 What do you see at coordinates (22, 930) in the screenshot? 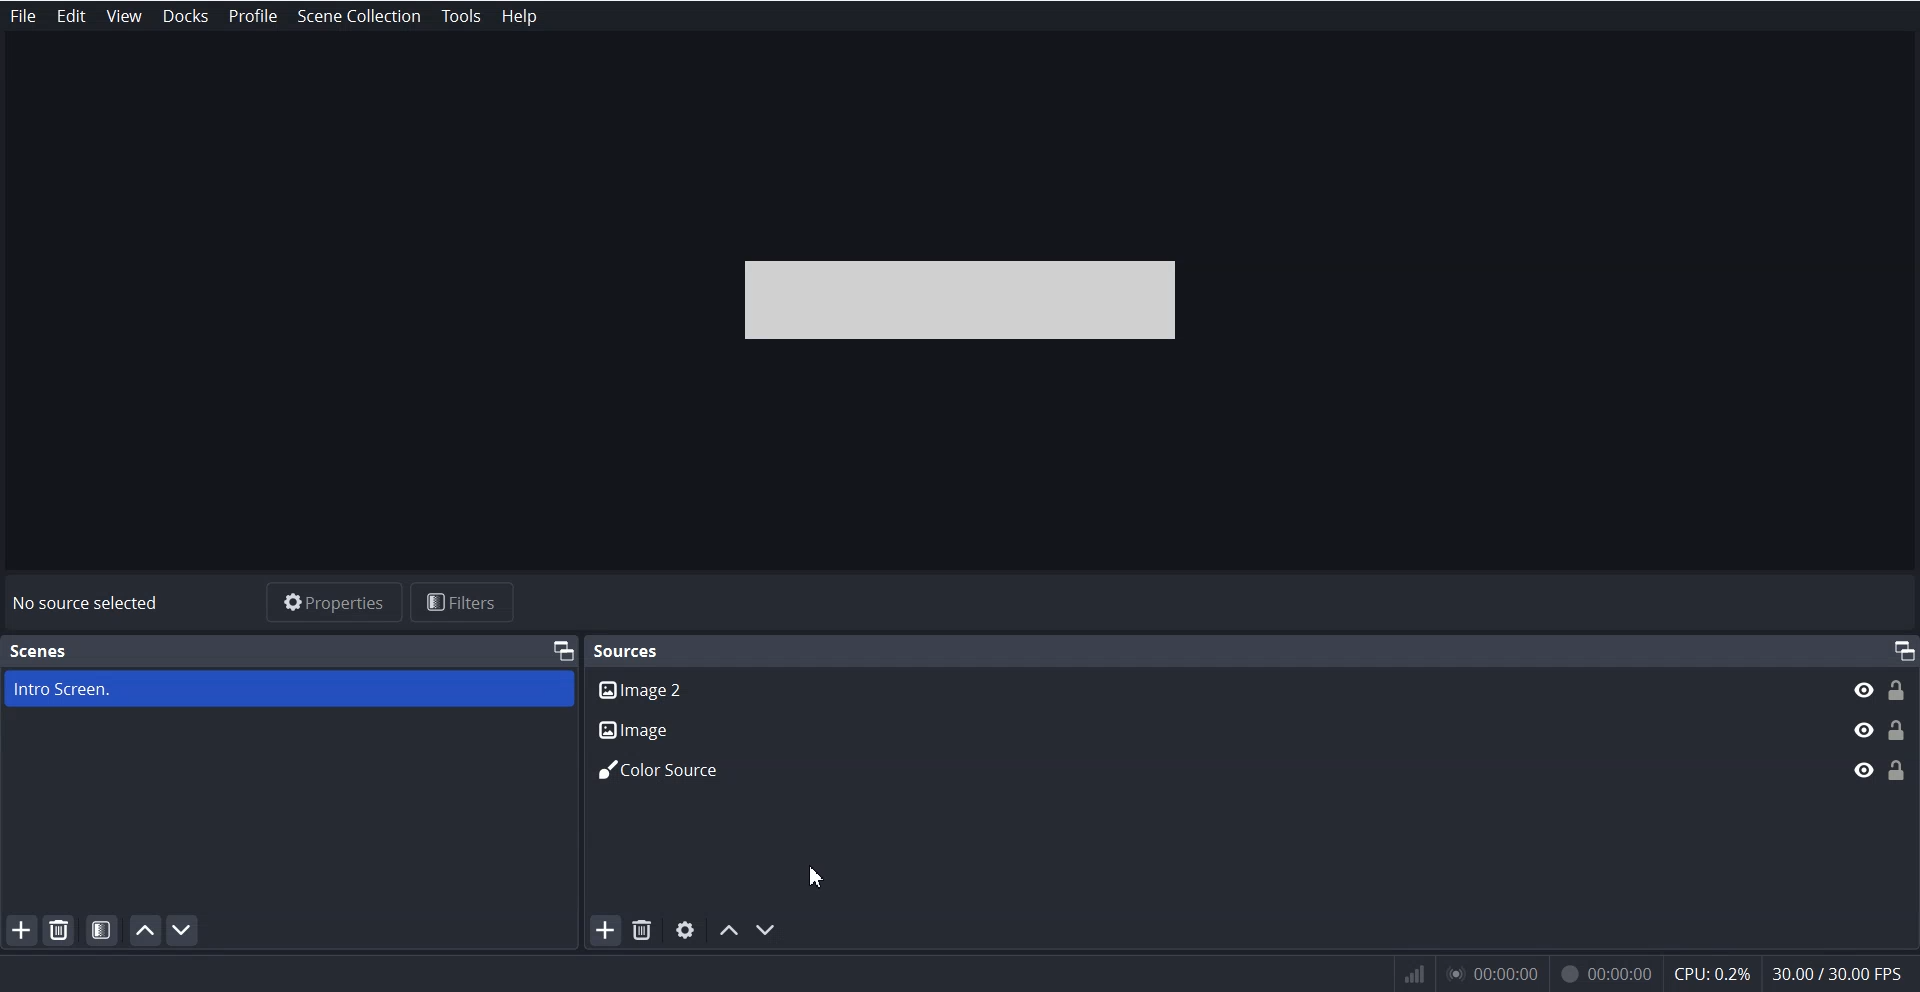
I see `Add Scene` at bounding box center [22, 930].